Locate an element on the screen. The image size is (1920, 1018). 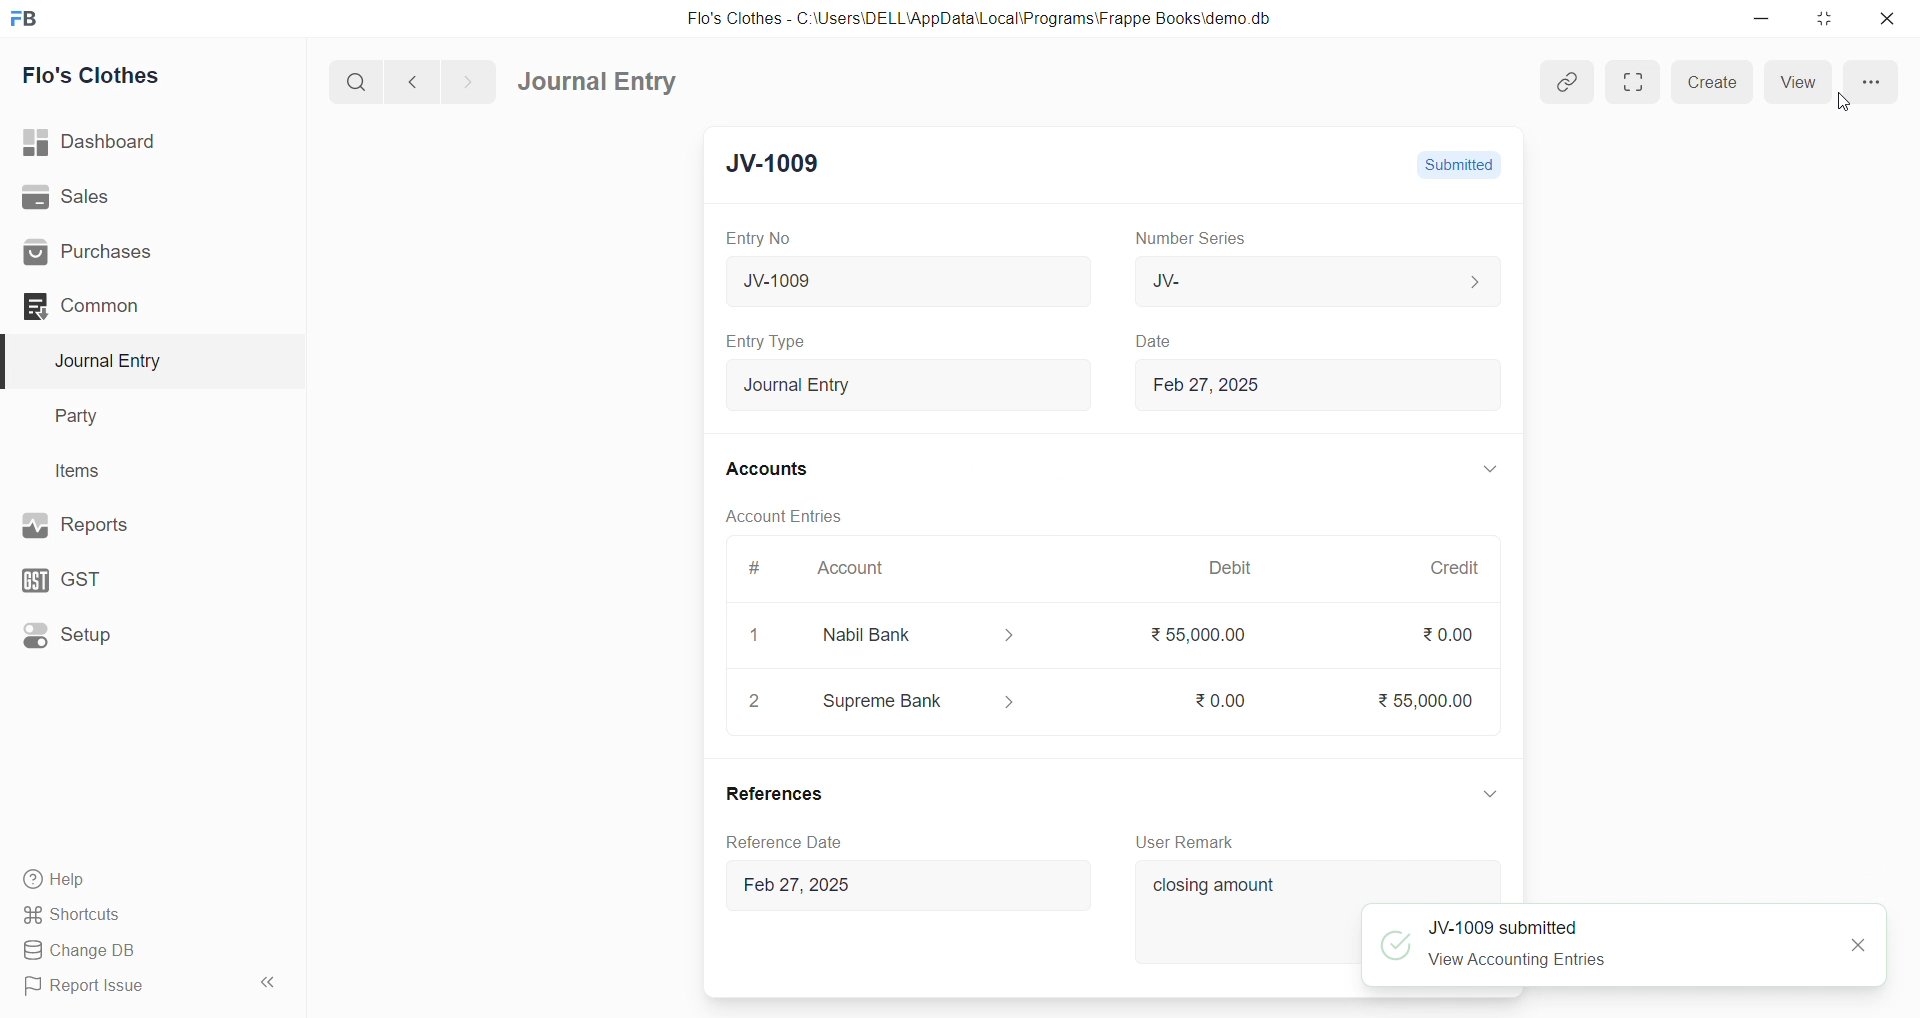
navigate backward is located at coordinates (415, 83).